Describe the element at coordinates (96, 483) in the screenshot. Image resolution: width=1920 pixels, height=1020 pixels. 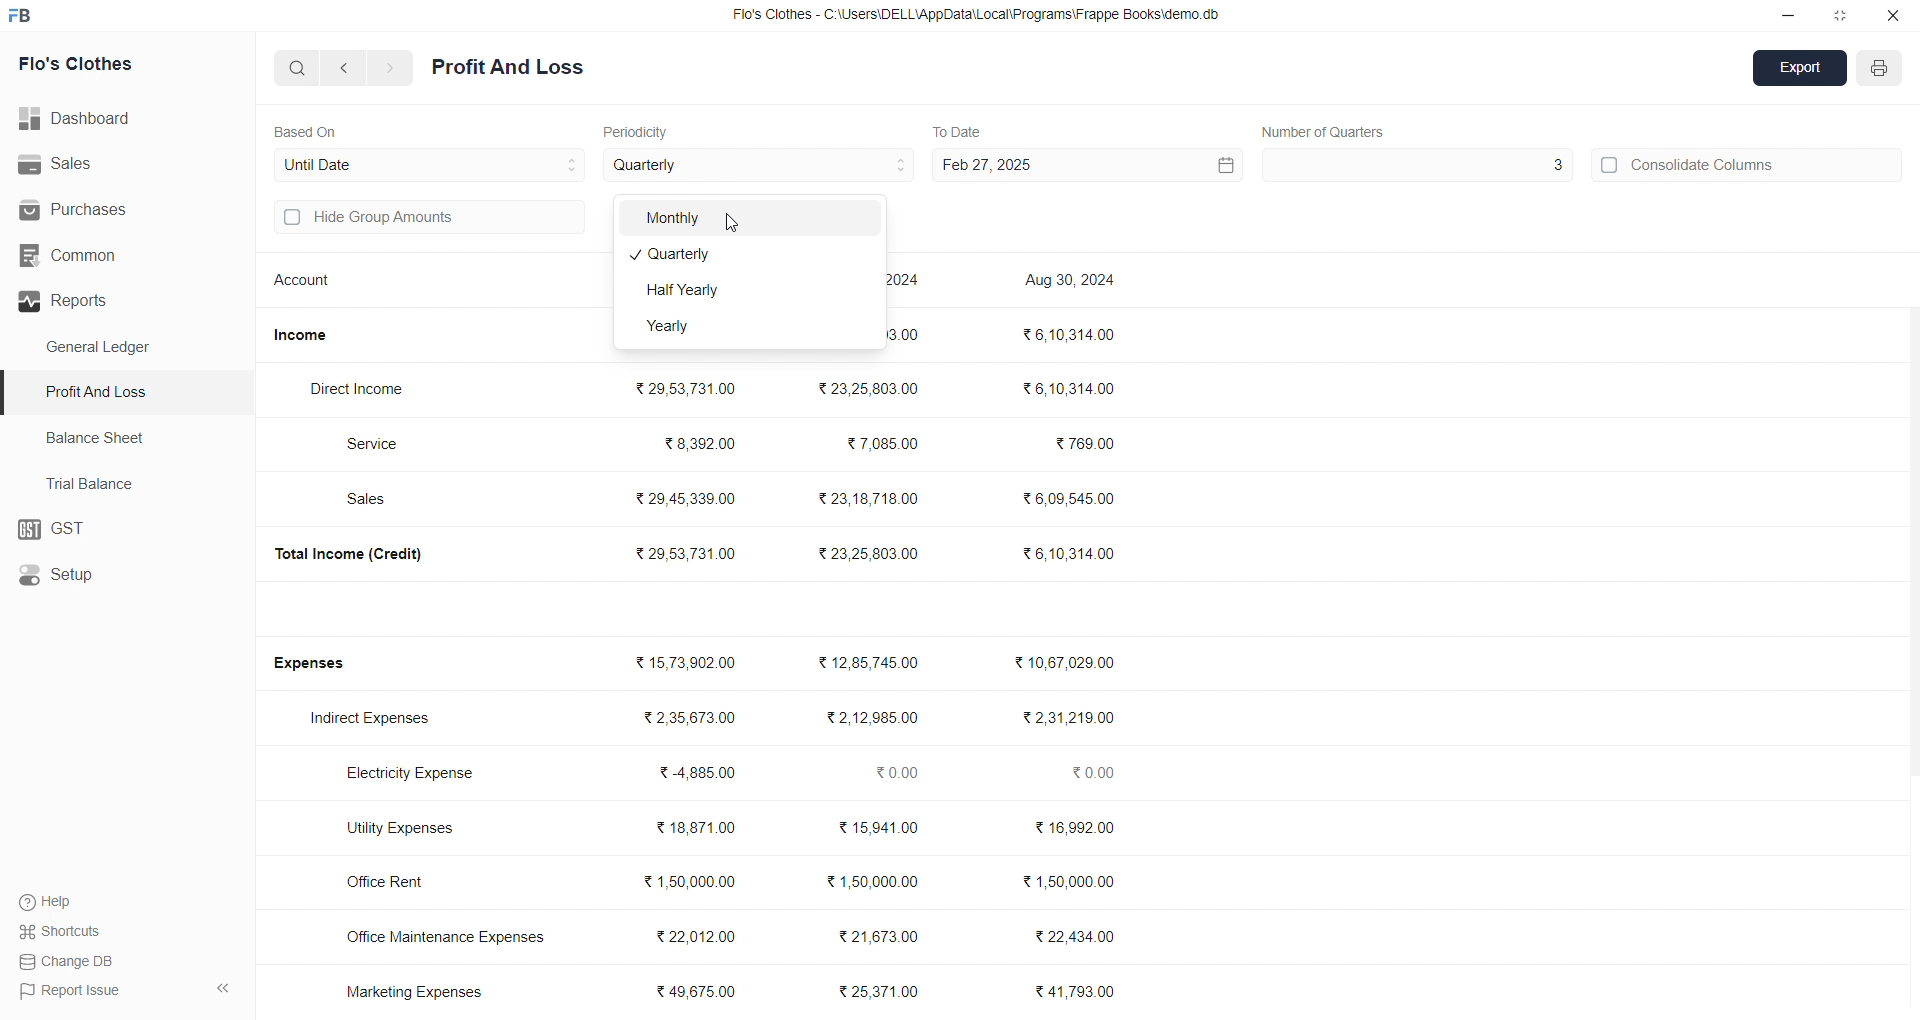
I see `Trial Balance` at that location.